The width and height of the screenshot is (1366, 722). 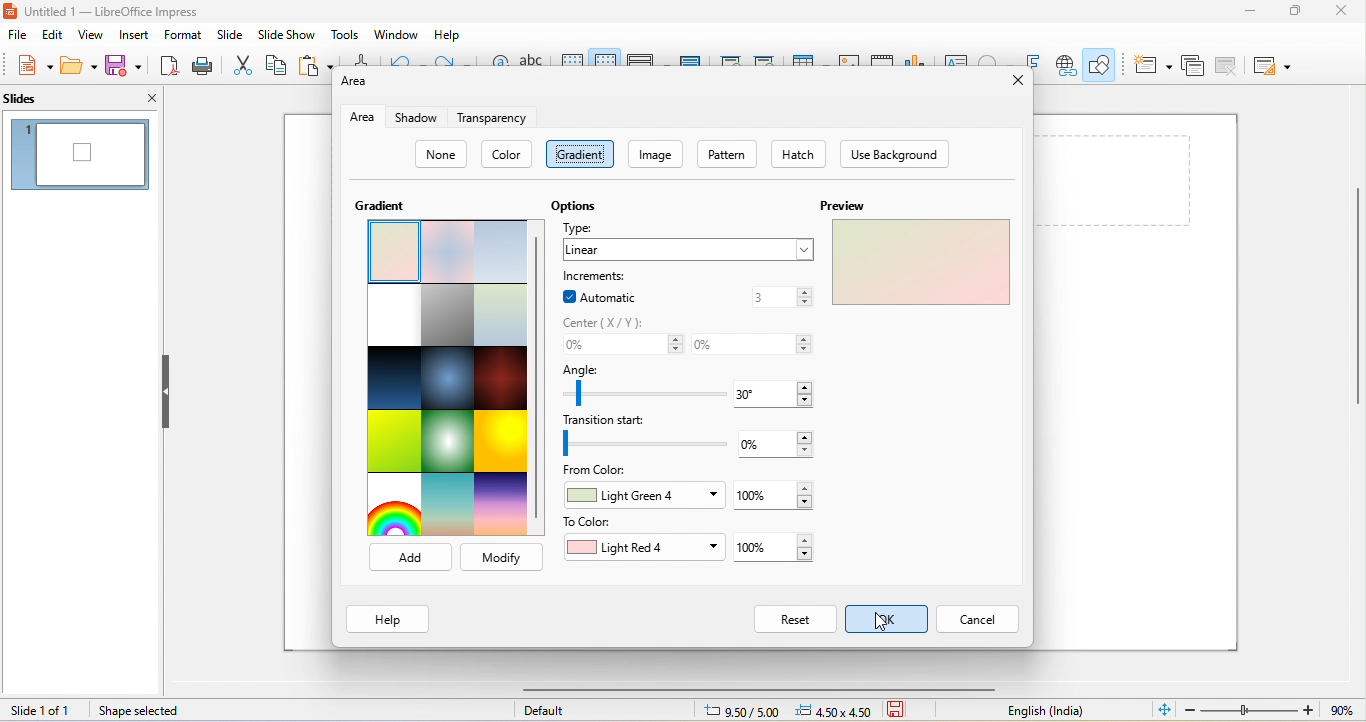 What do you see at coordinates (133, 35) in the screenshot?
I see `insert` at bounding box center [133, 35].